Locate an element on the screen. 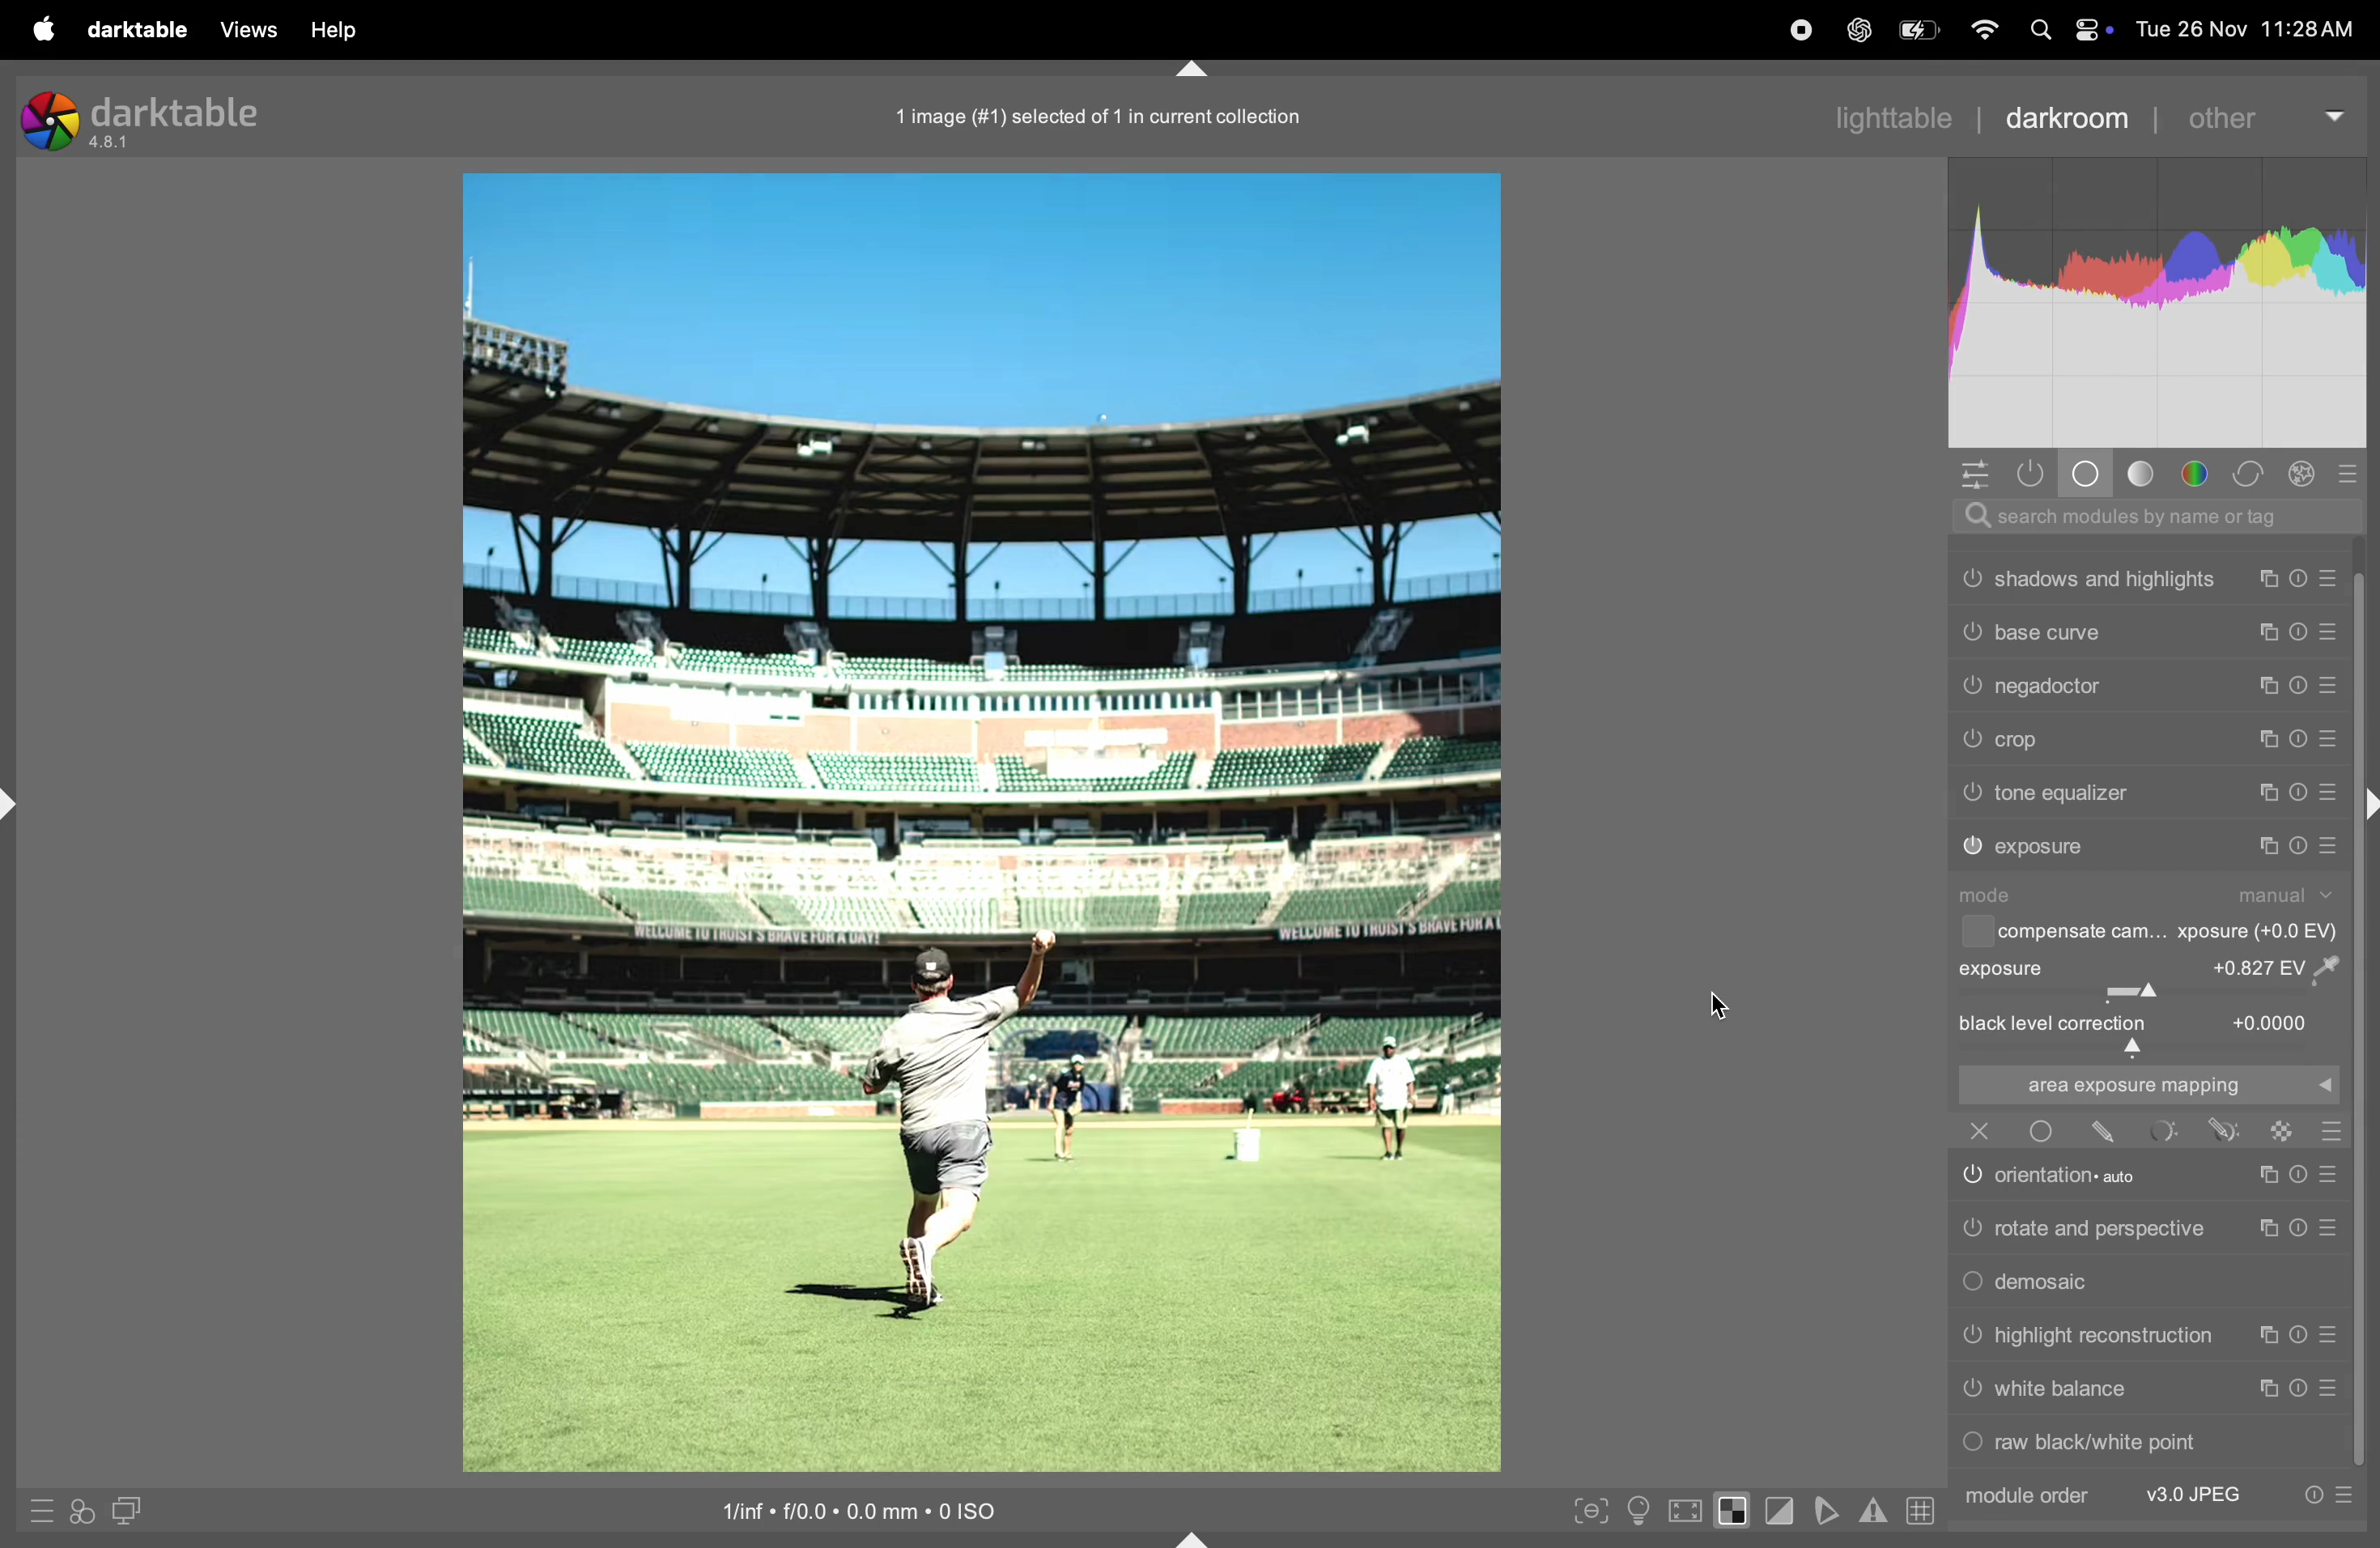 The height and width of the screenshot is (1548, 2380). expand or collapse  is located at coordinates (15, 806).